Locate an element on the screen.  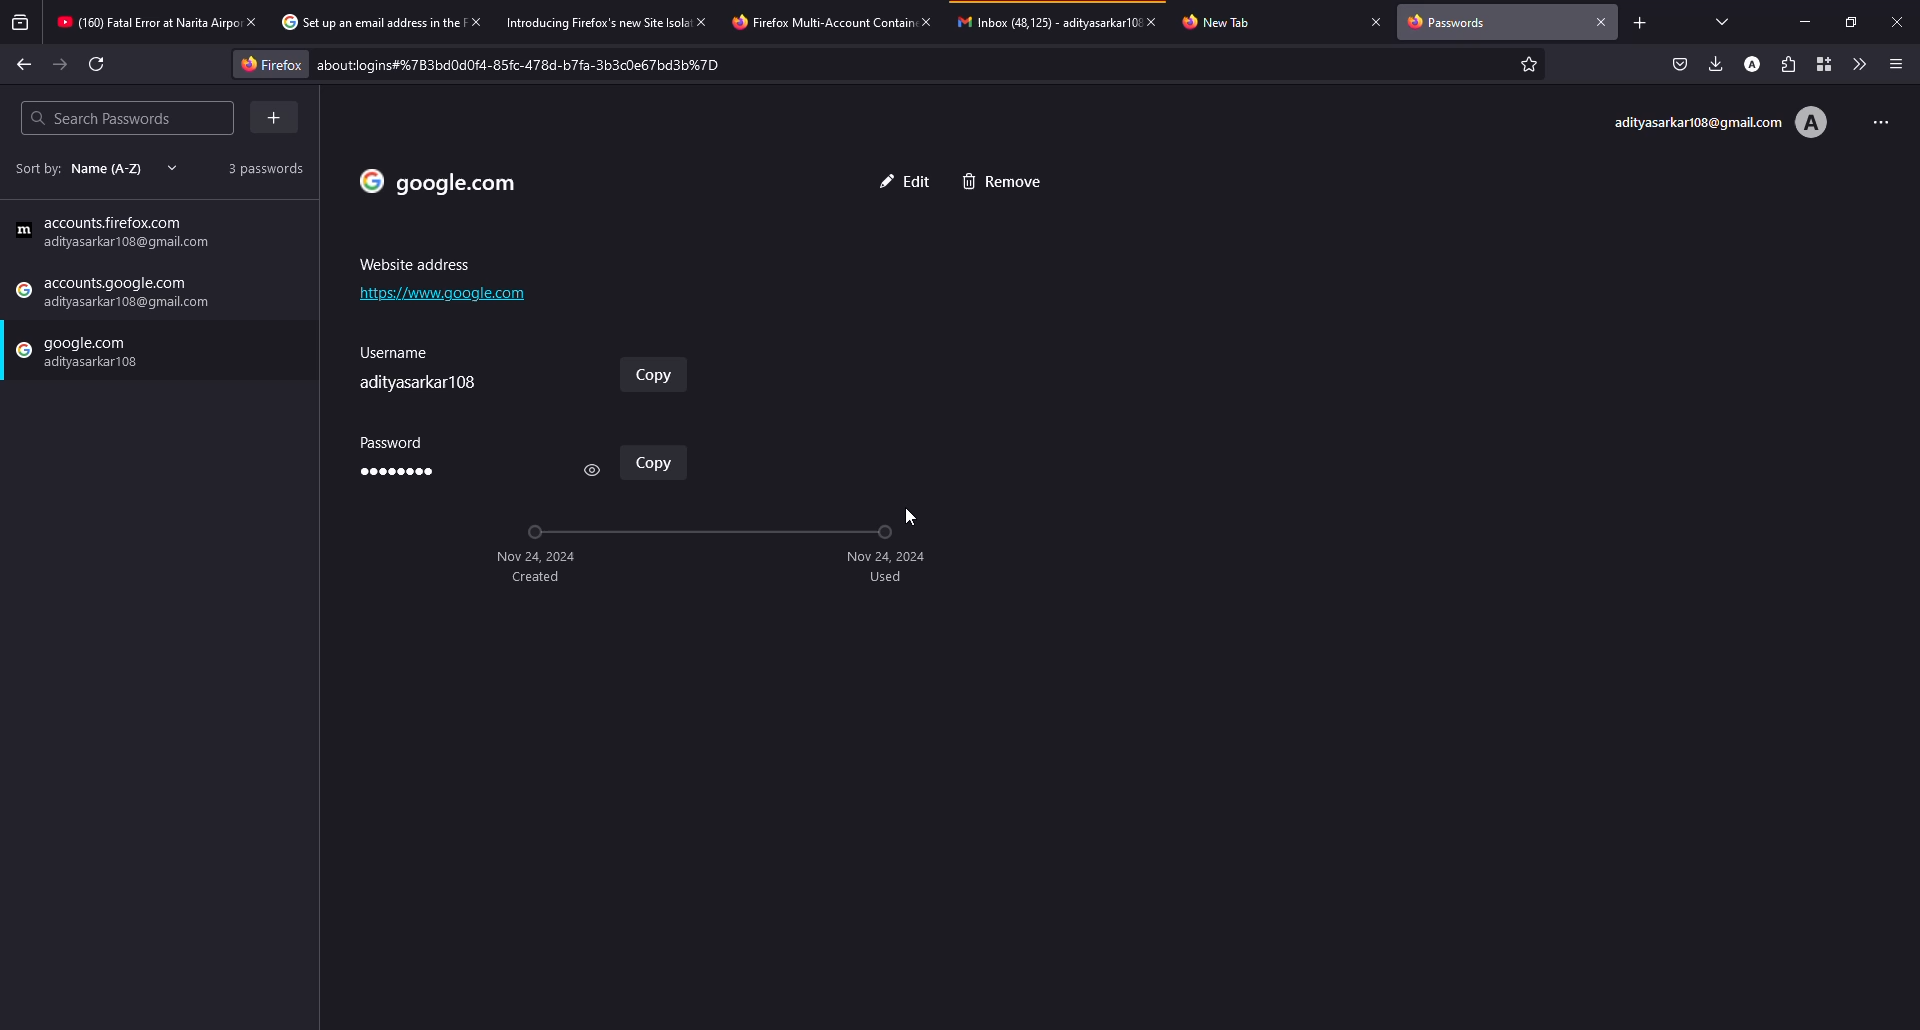
back is located at coordinates (24, 63).